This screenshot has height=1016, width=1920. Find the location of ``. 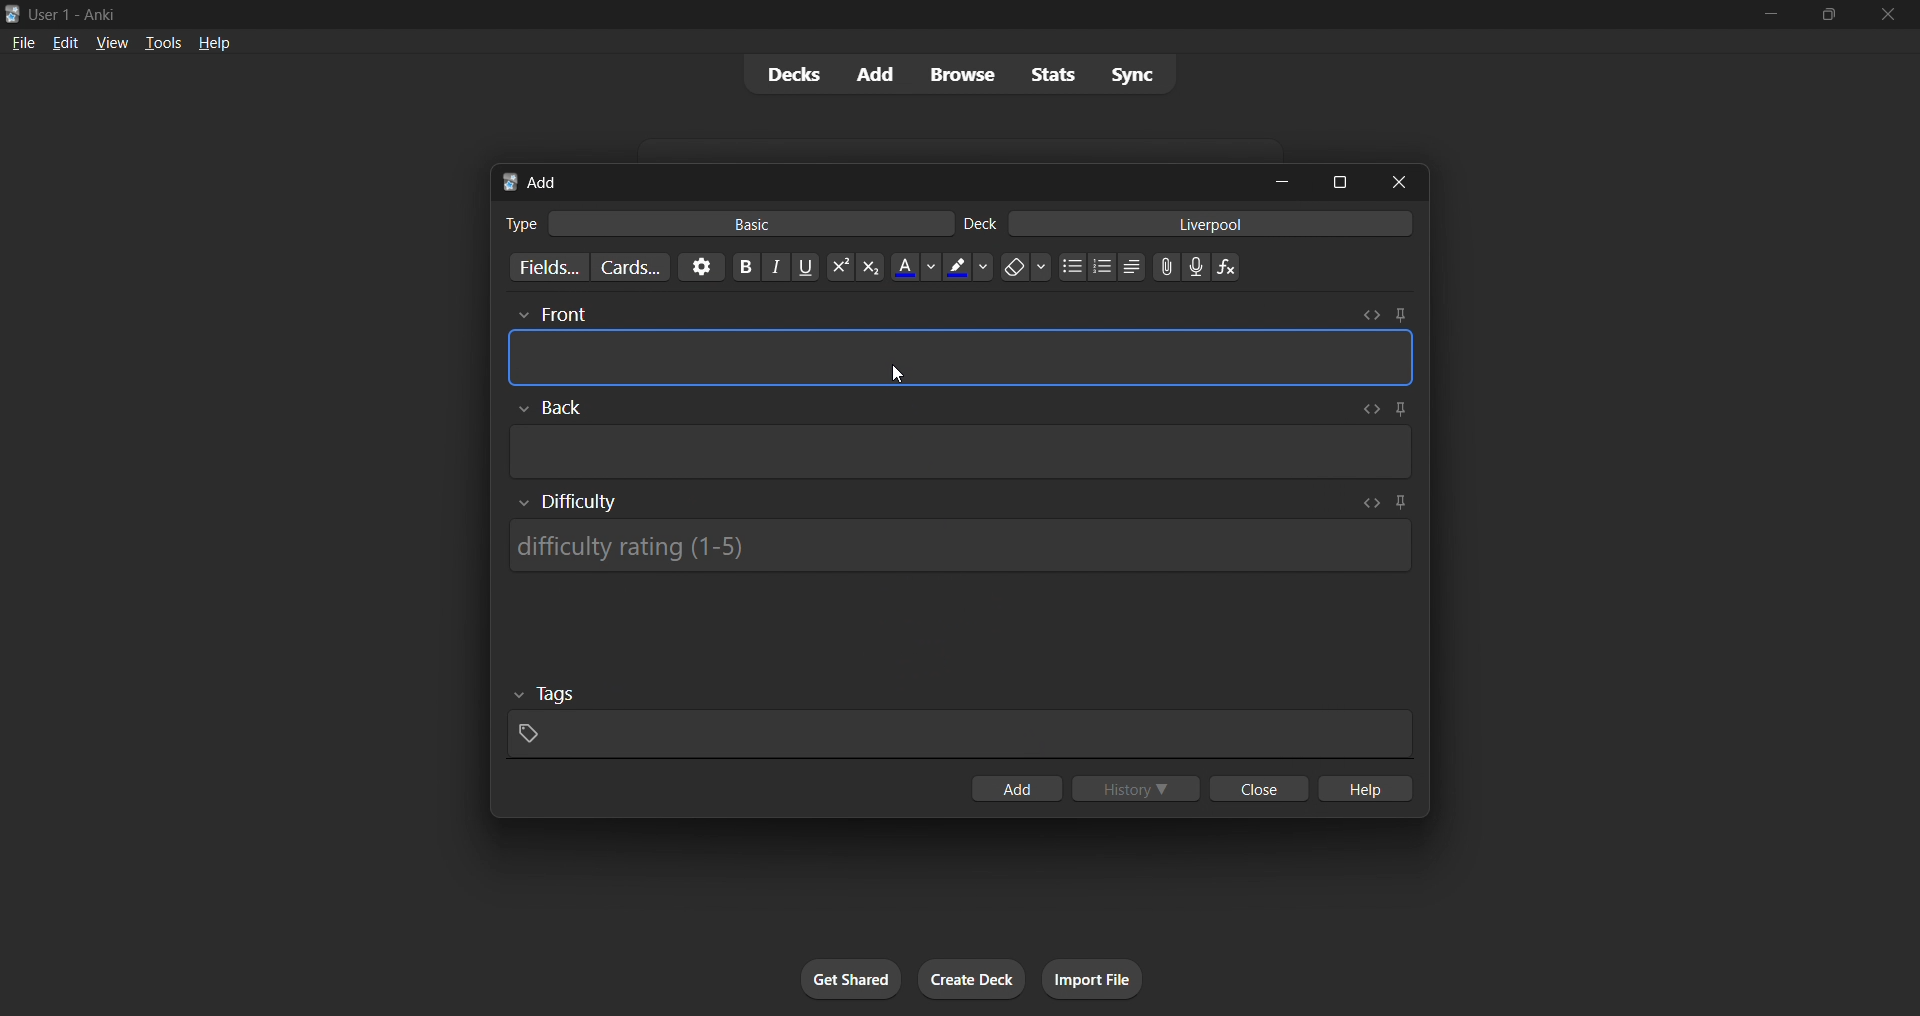

 is located at coordinates (546, 695).